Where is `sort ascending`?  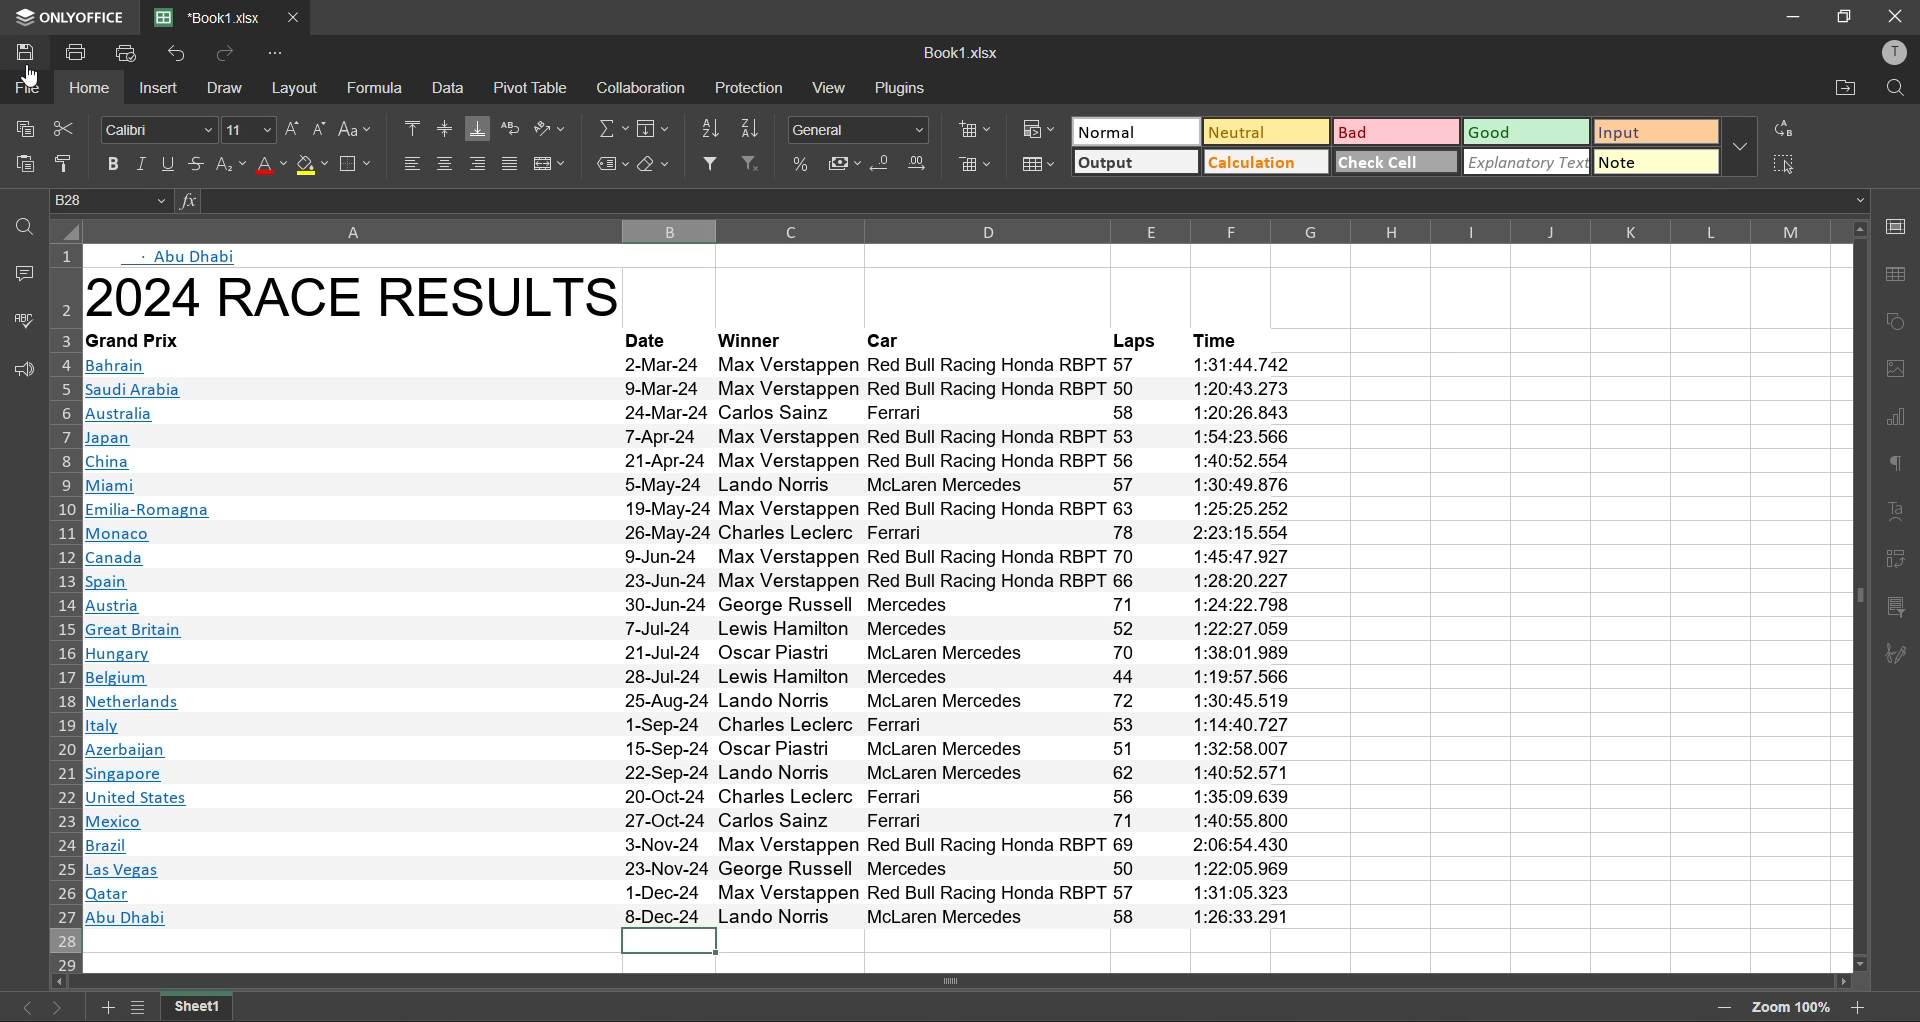 sort ascending is located at coordinates (714, 126).